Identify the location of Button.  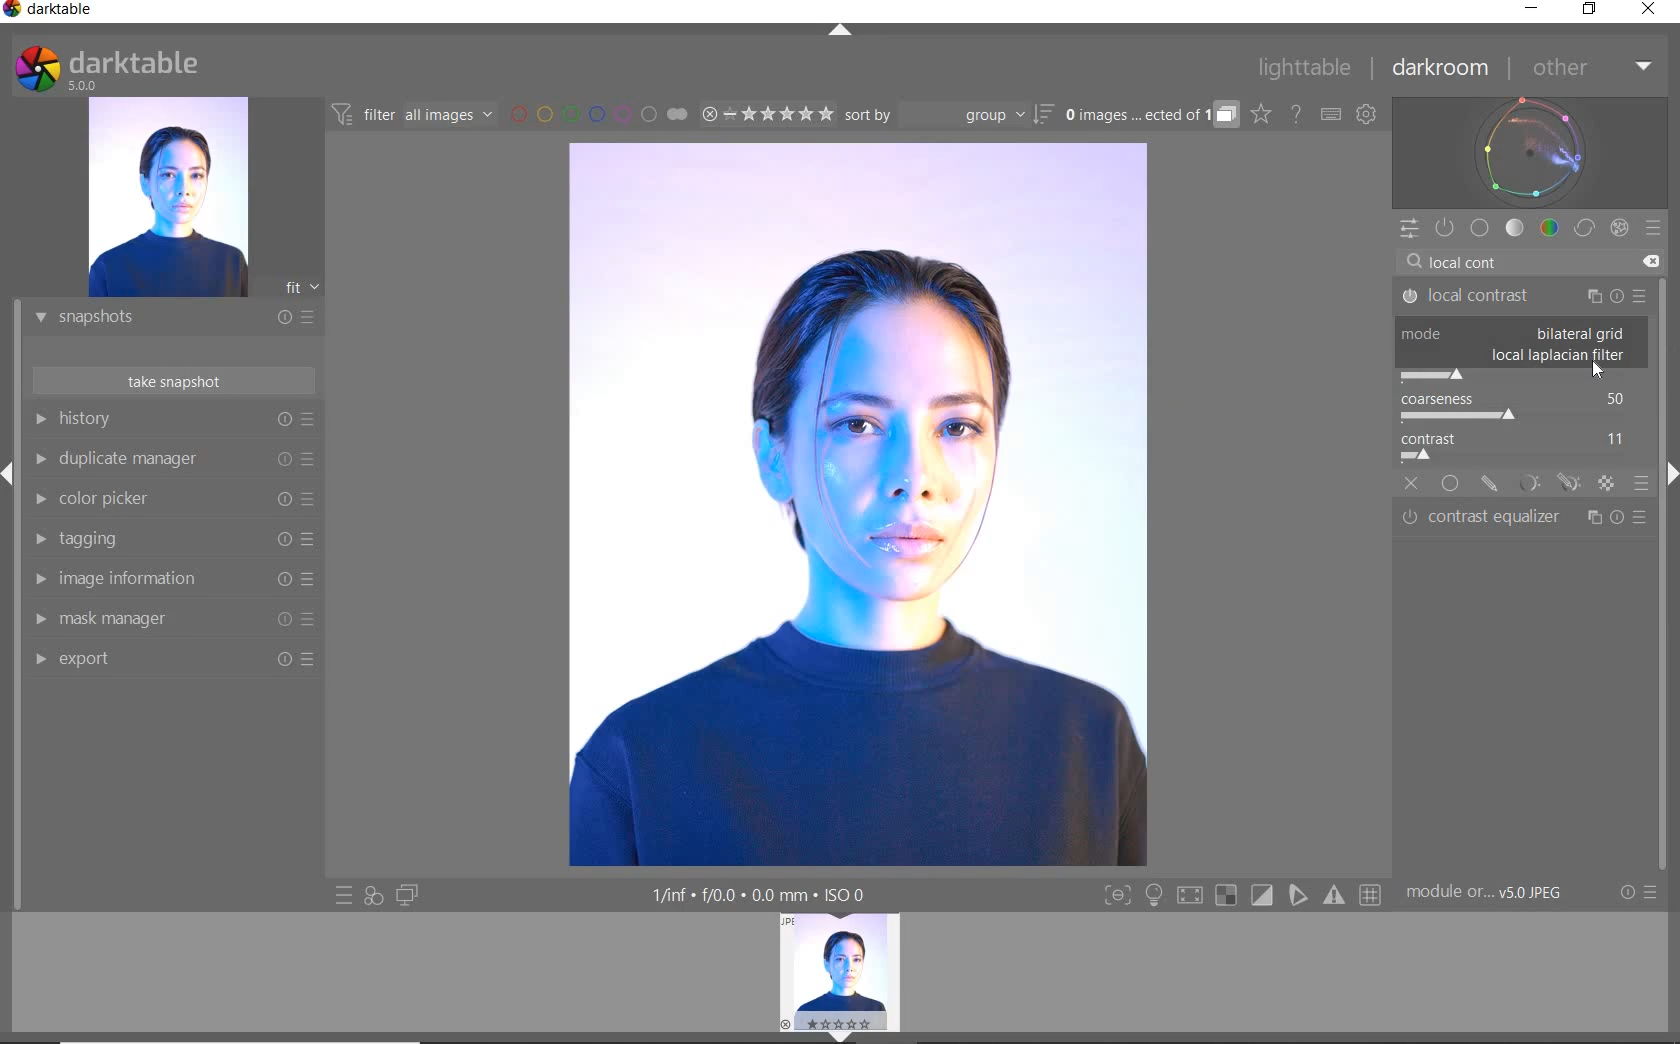
(1372, 896).